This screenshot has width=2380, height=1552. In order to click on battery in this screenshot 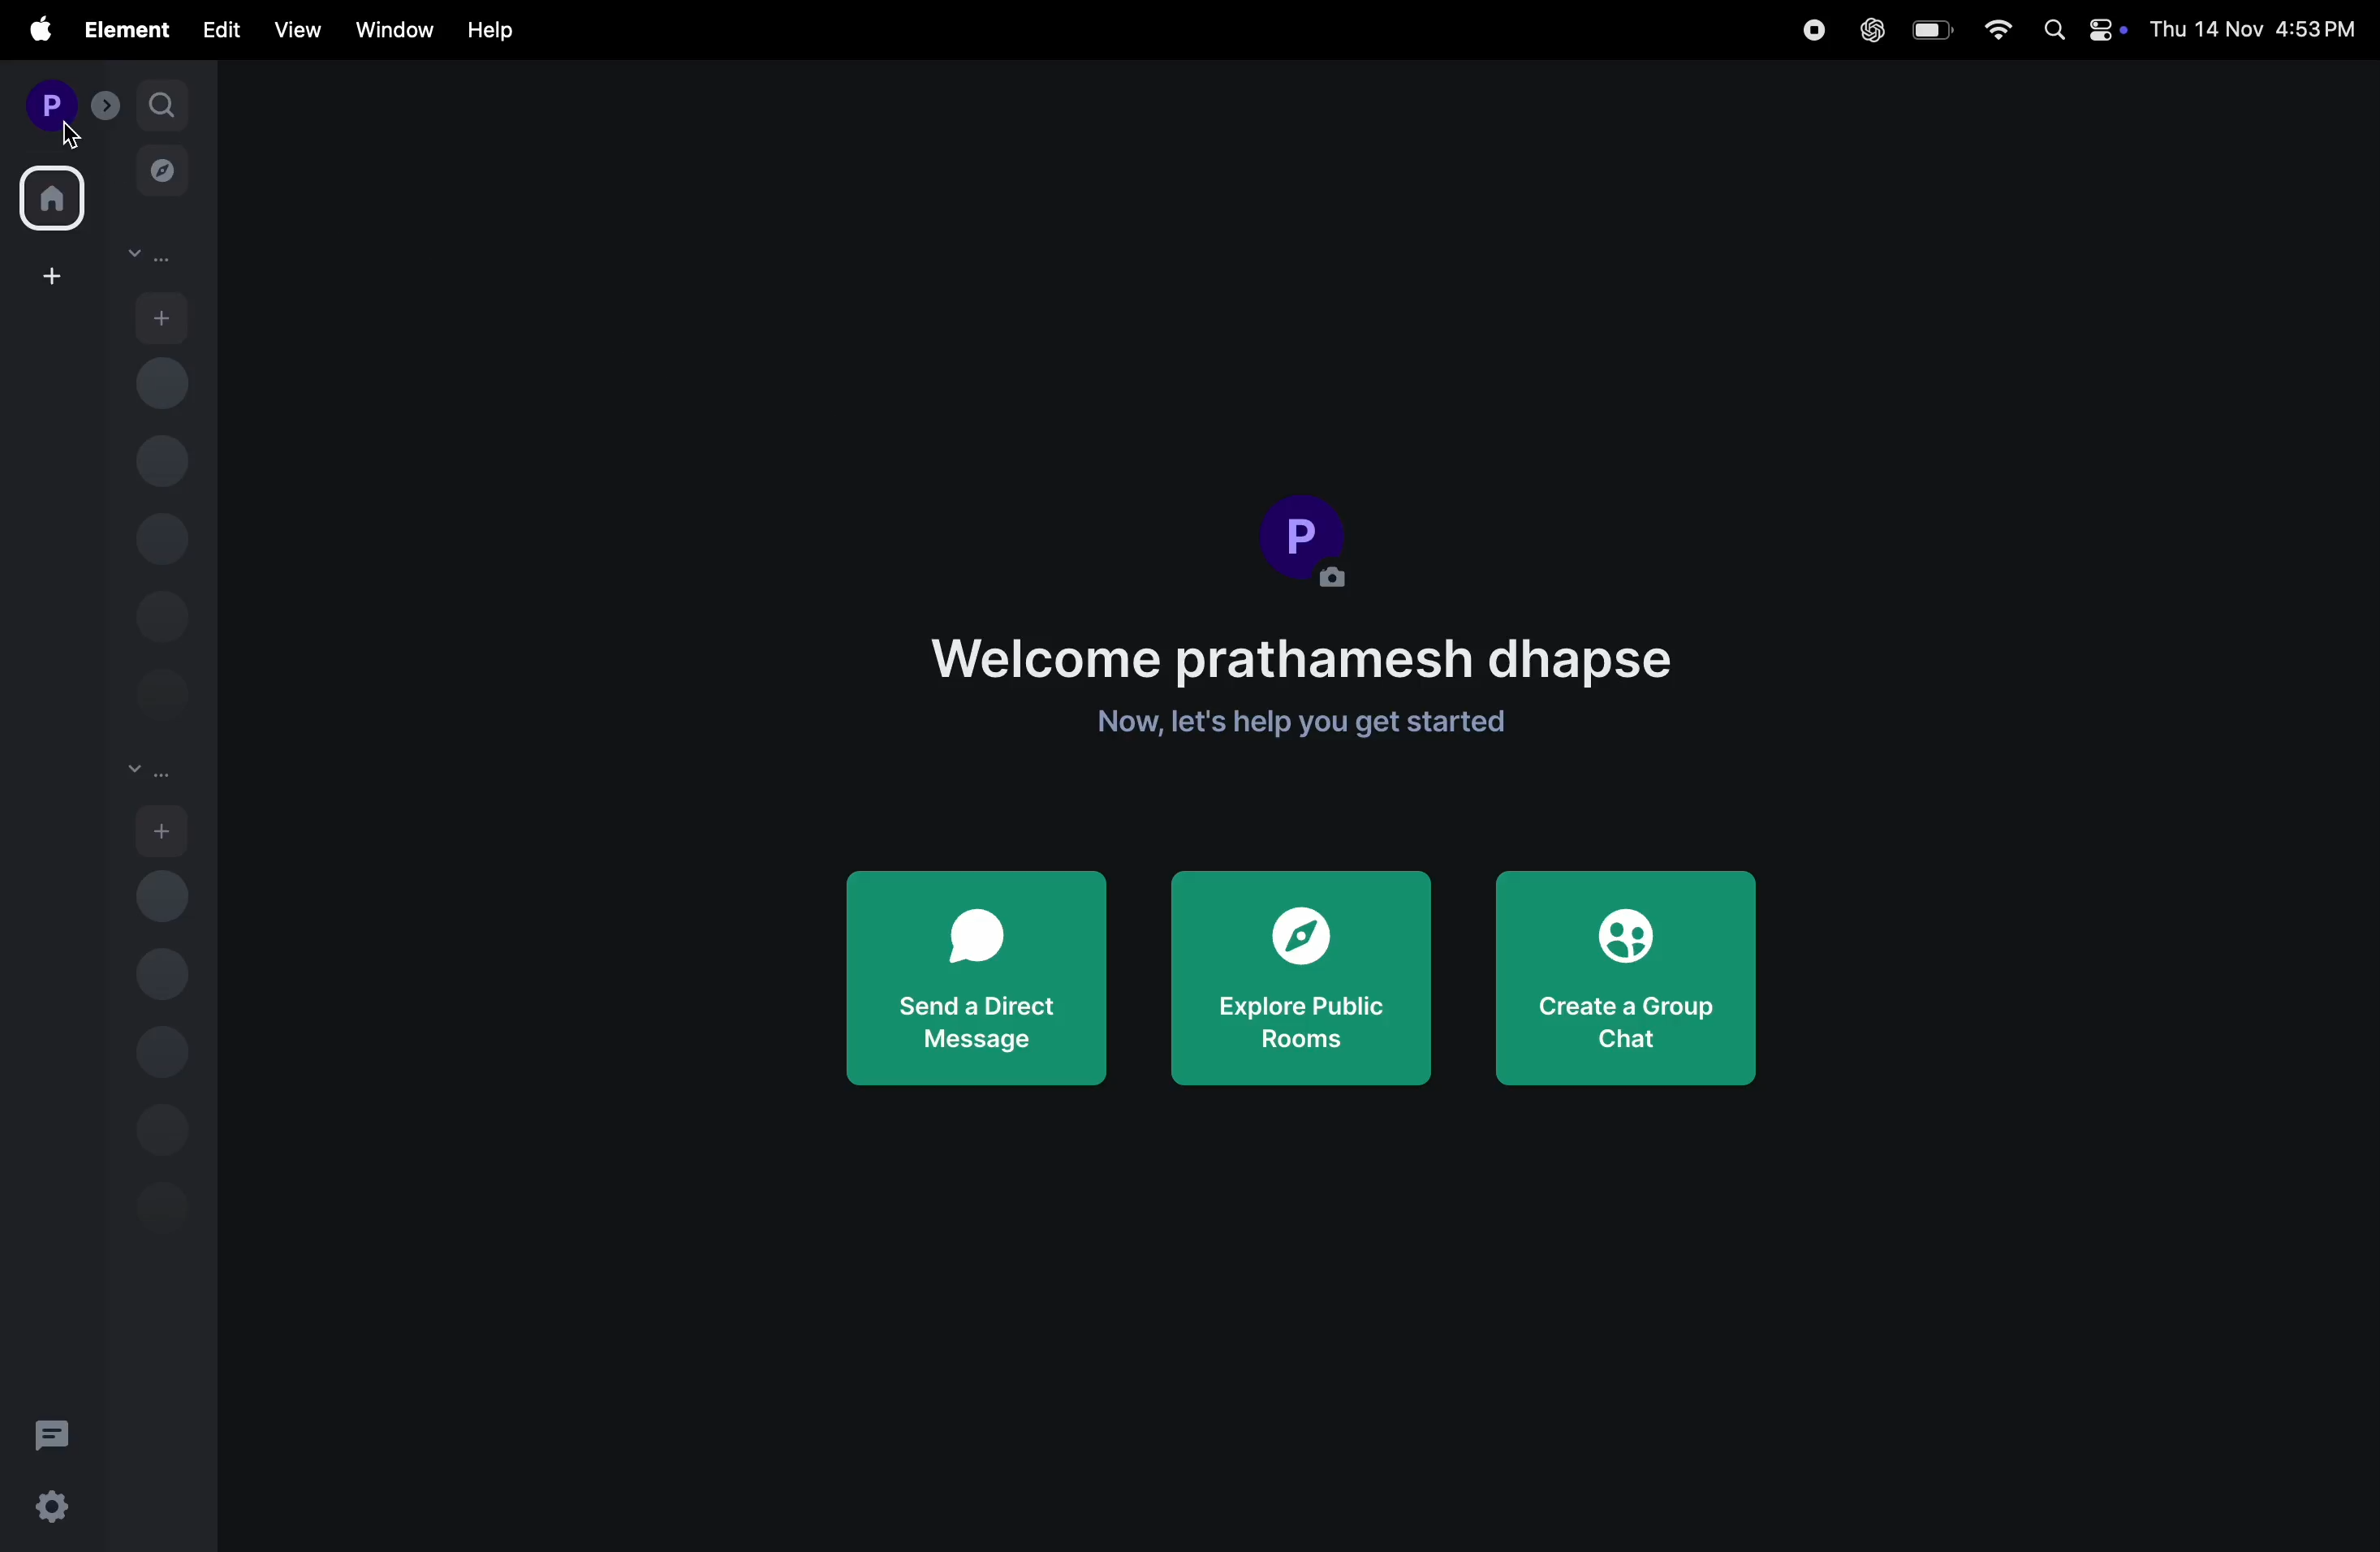, I will do `click(1933, 31)`.